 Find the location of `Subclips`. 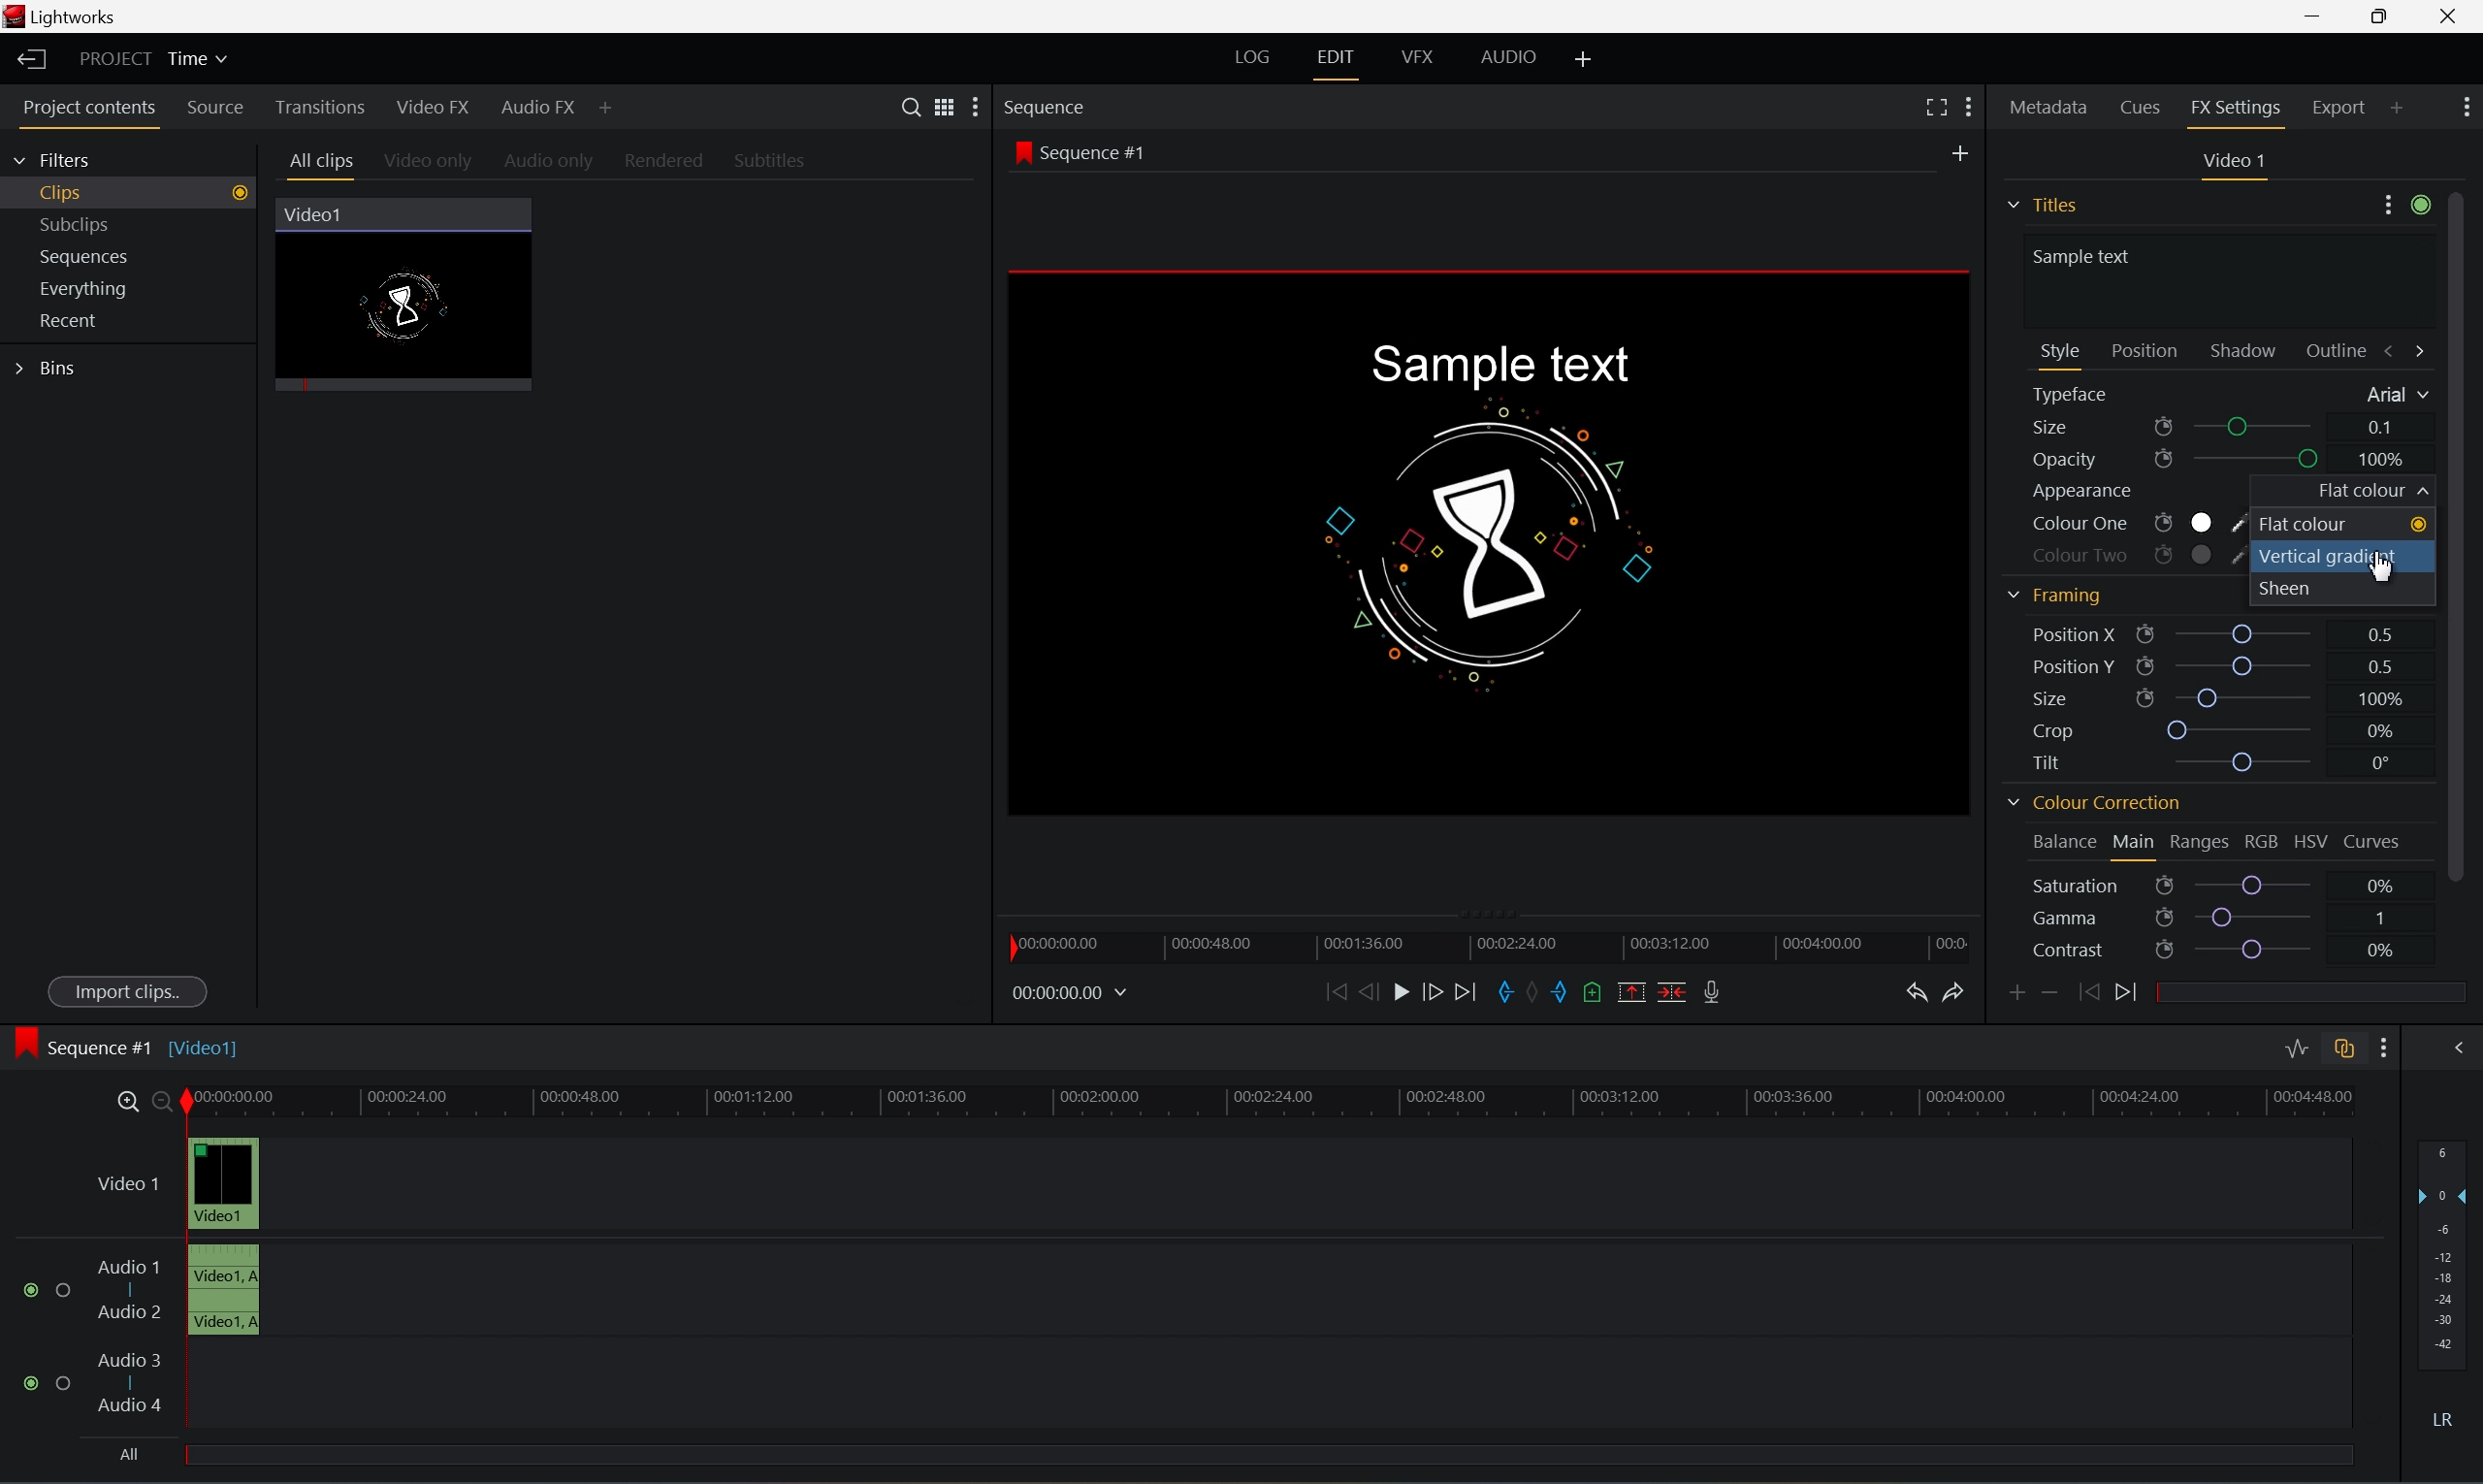

Subclips is located at coordinates (79, 221).